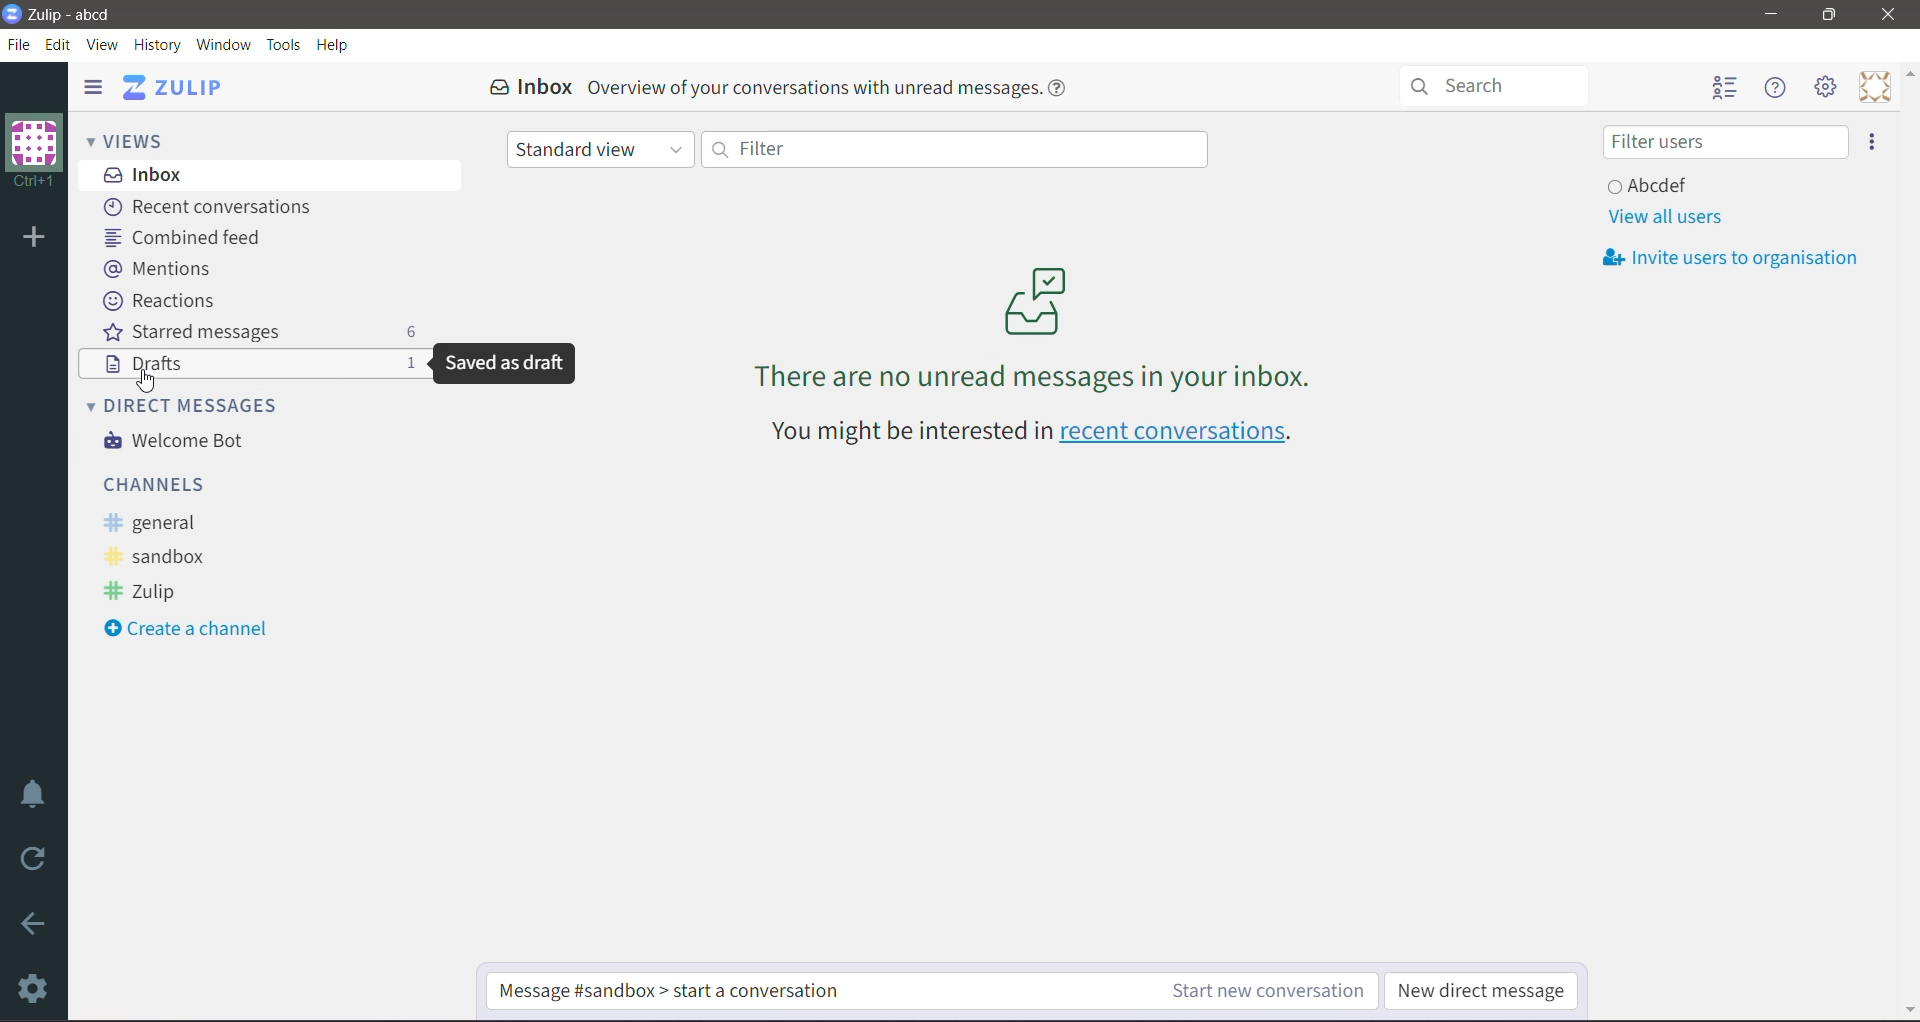 Image resolution: width=1920 pixels, height=1022 pixels. What do you see at coordinates (1875, 87) in the screenshot?
I see `Personal Menu` at bounding box center [1875, 87].